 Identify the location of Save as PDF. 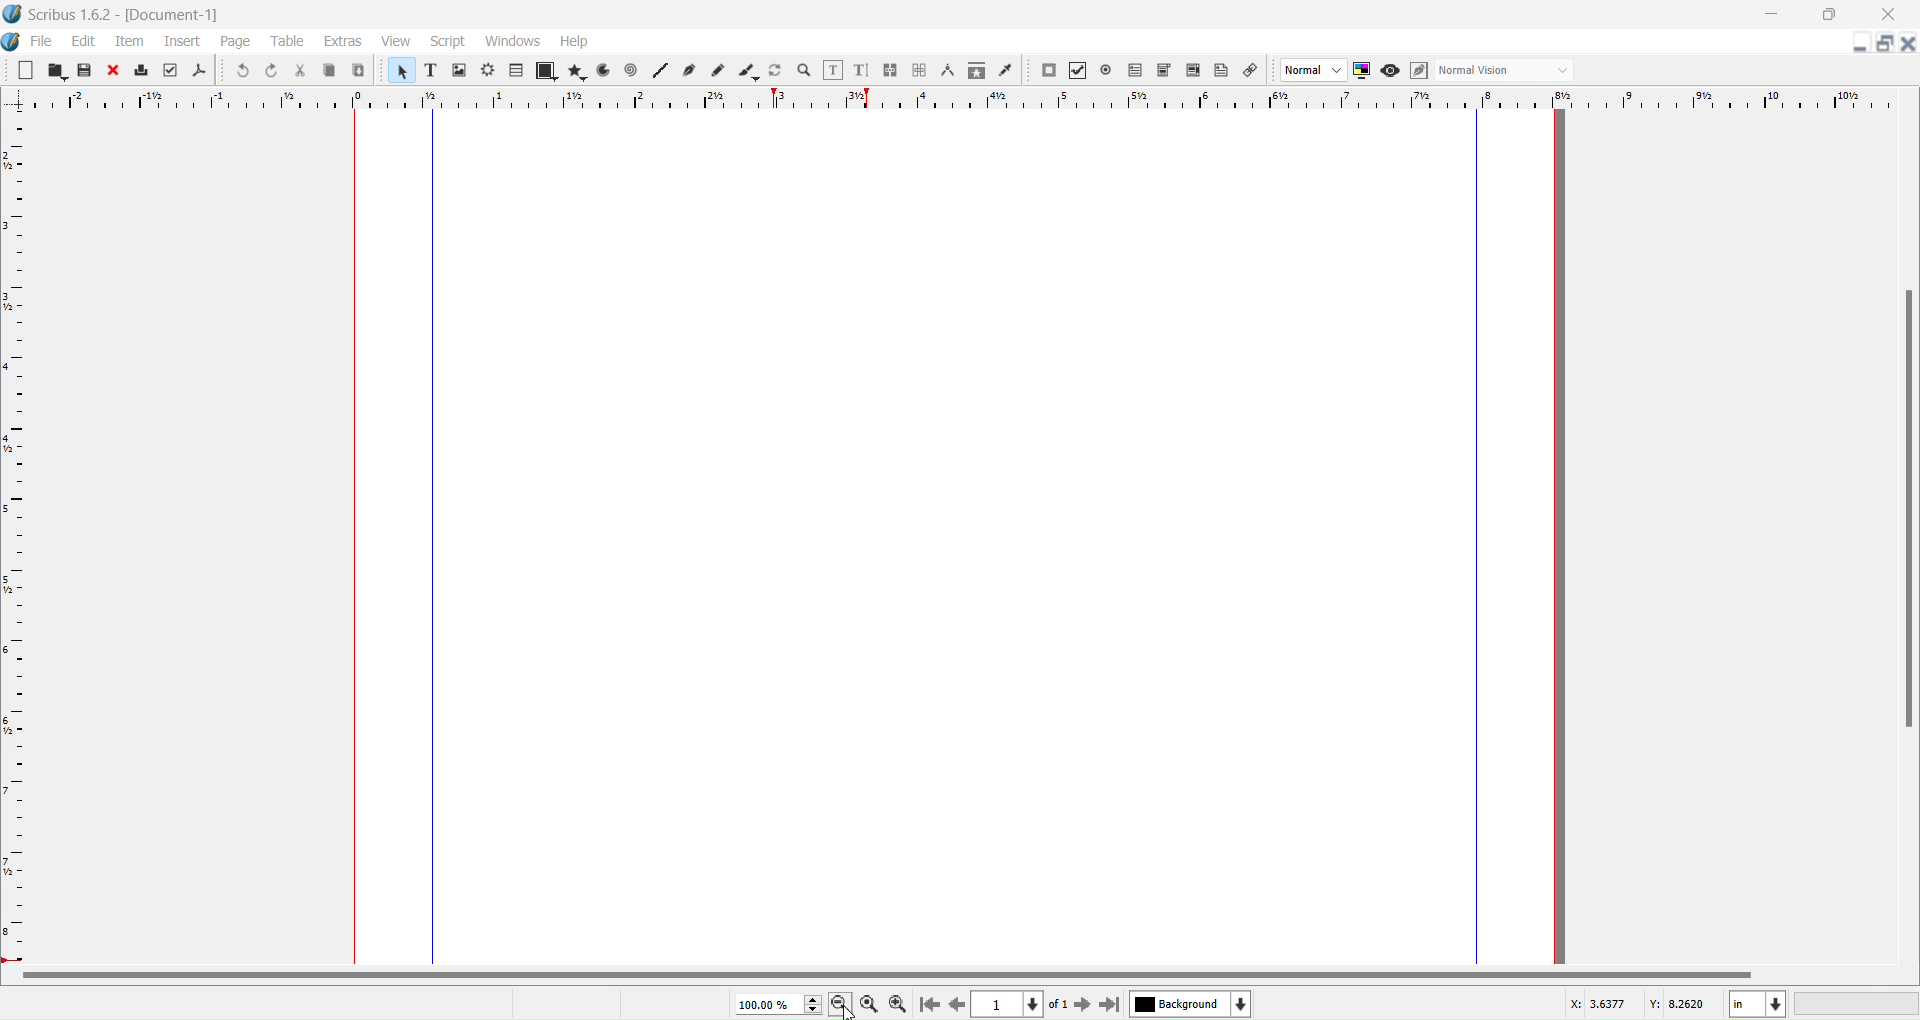
(199, 70).